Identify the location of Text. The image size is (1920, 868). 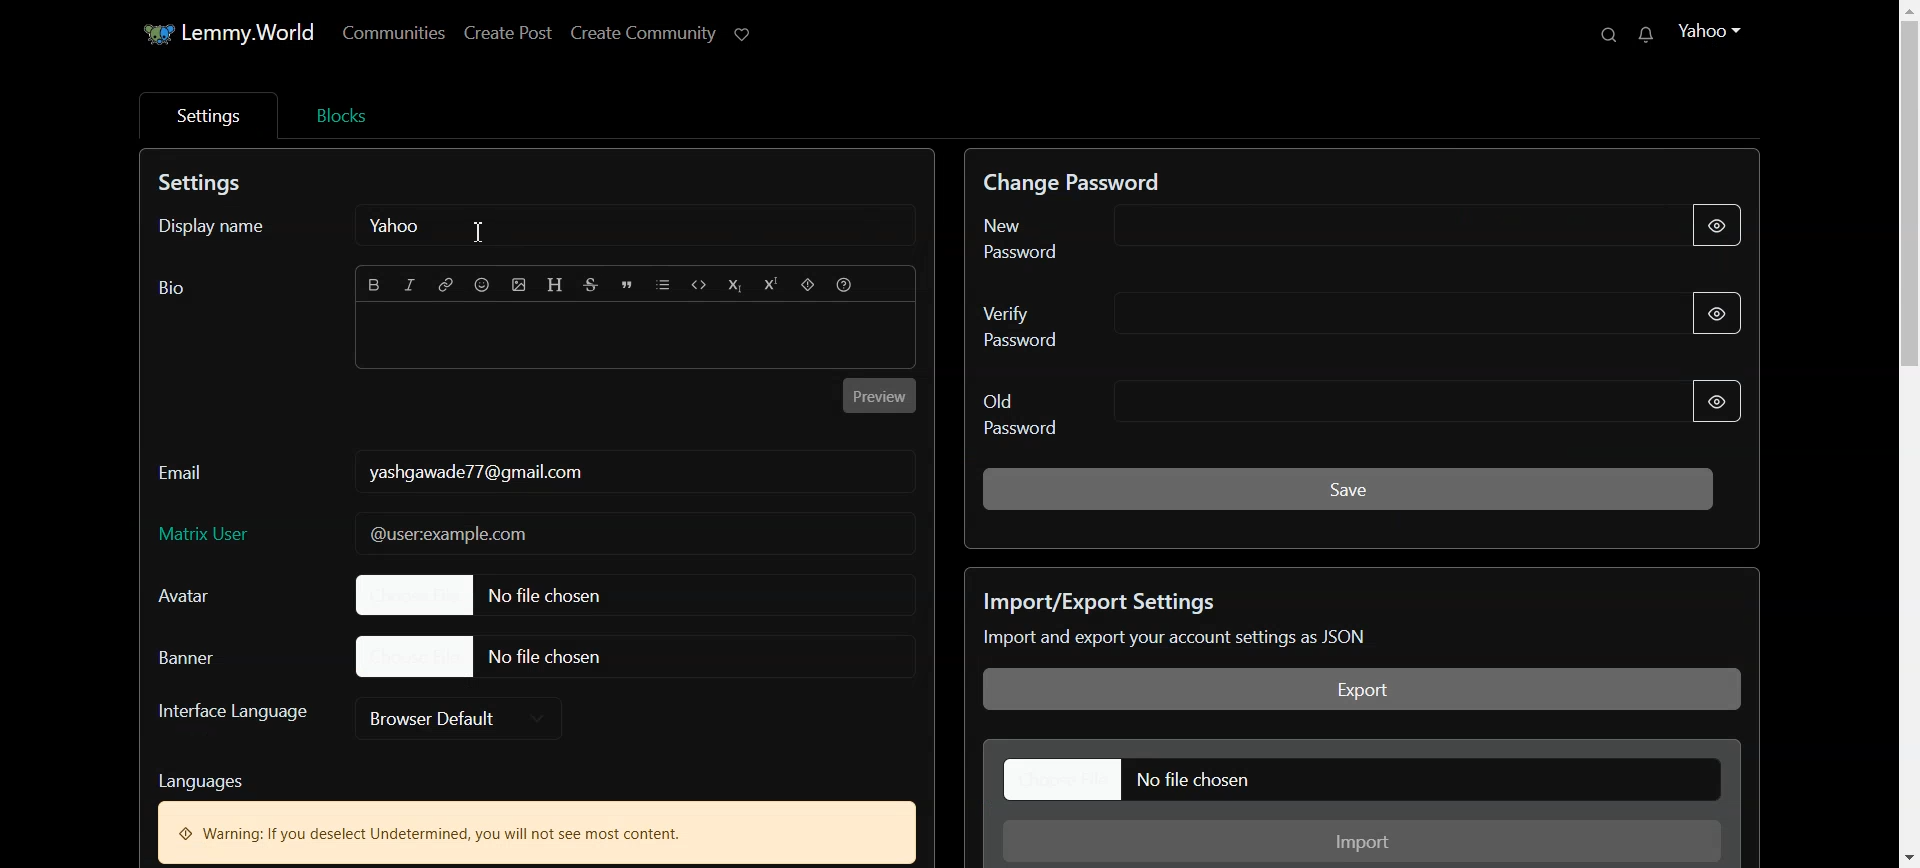
(1085, 177).